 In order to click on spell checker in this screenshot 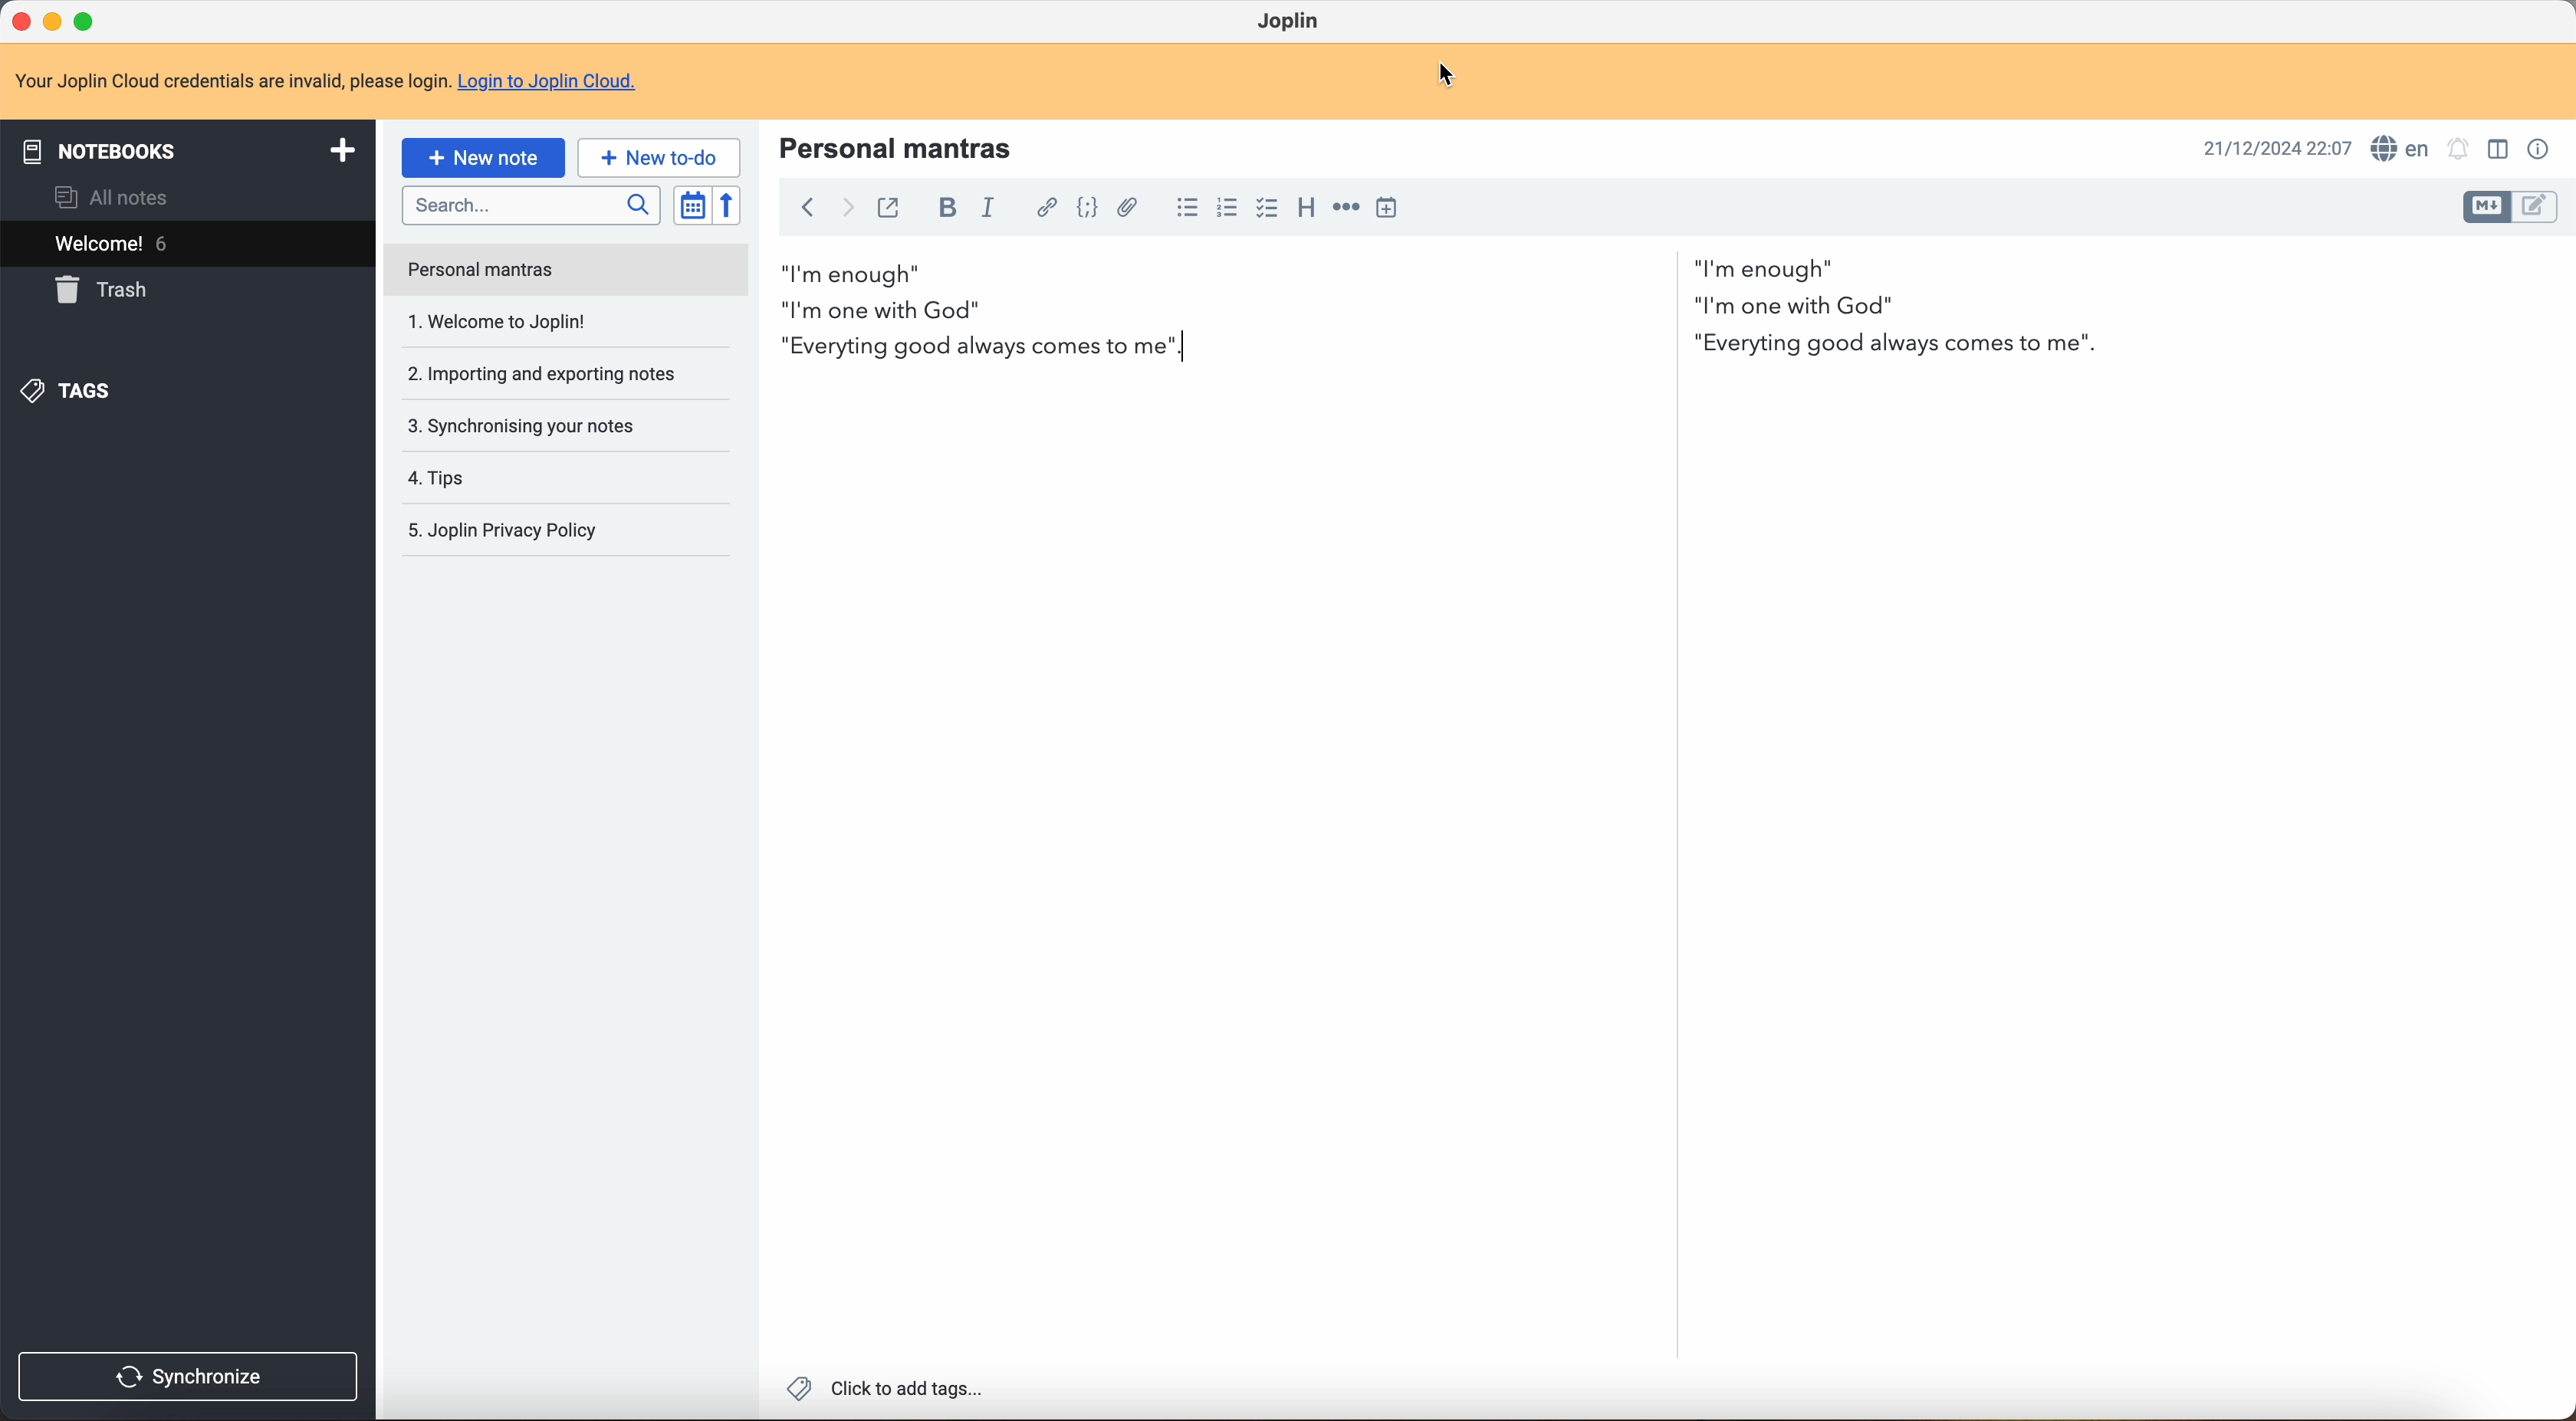, I will do `click(2402, 147)`.